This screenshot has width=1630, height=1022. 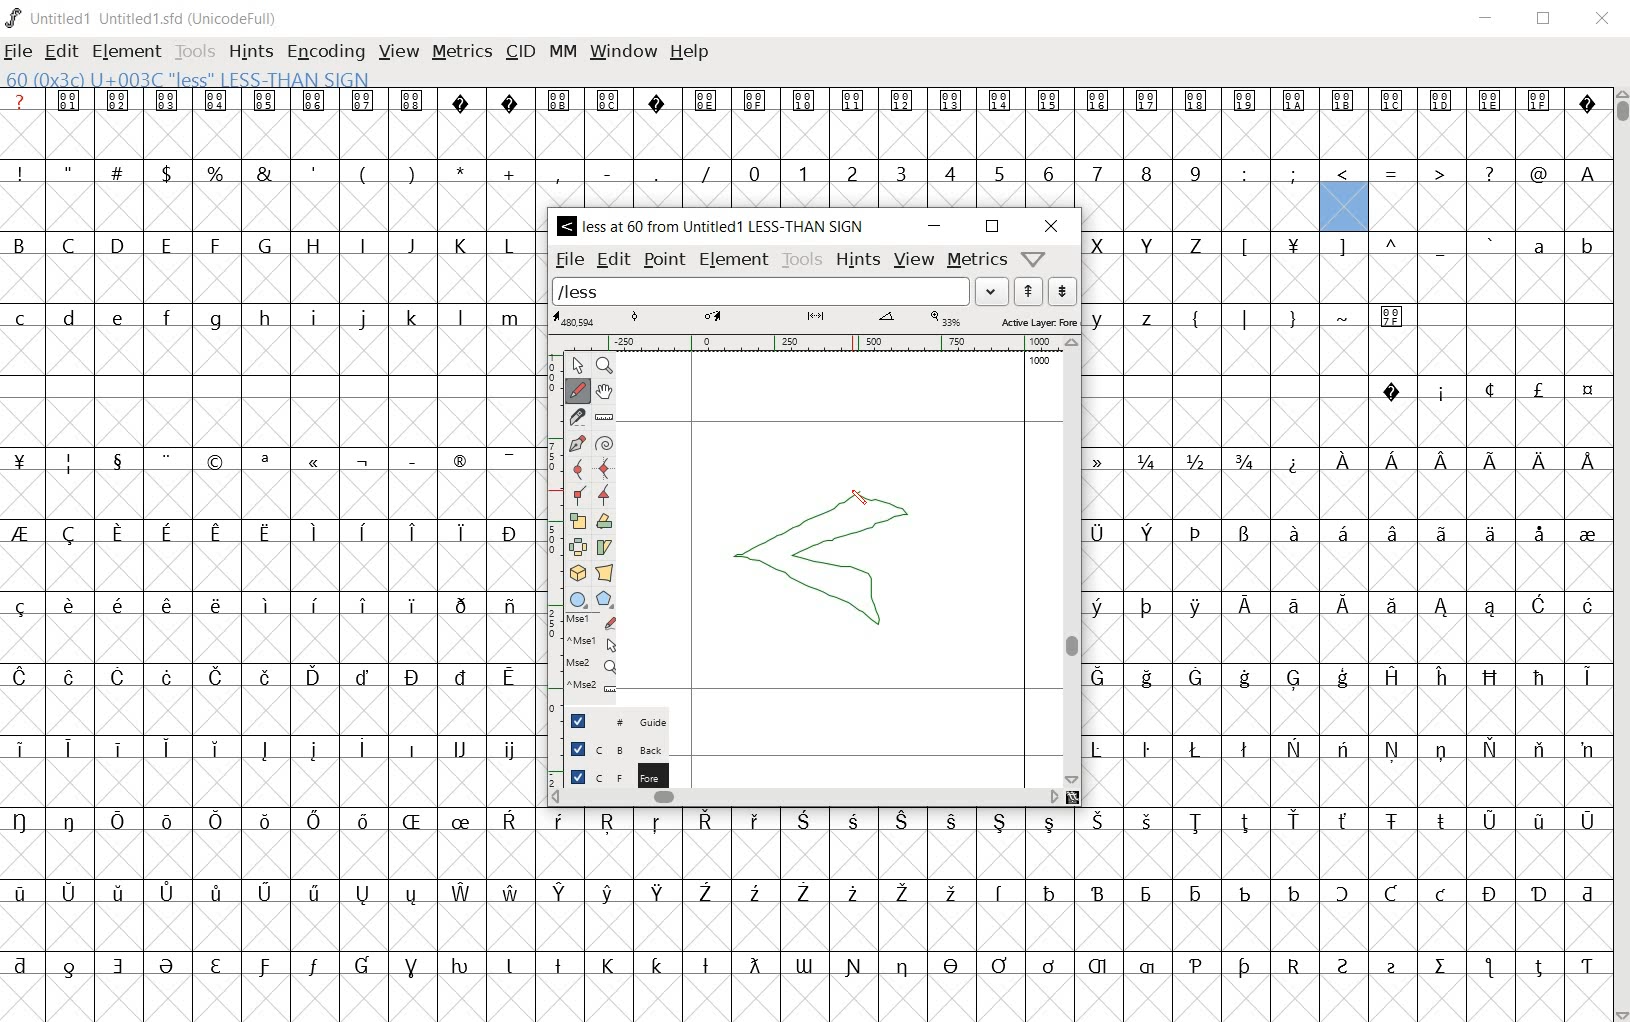 I want to click on restore down, so click(x=992, y=228).